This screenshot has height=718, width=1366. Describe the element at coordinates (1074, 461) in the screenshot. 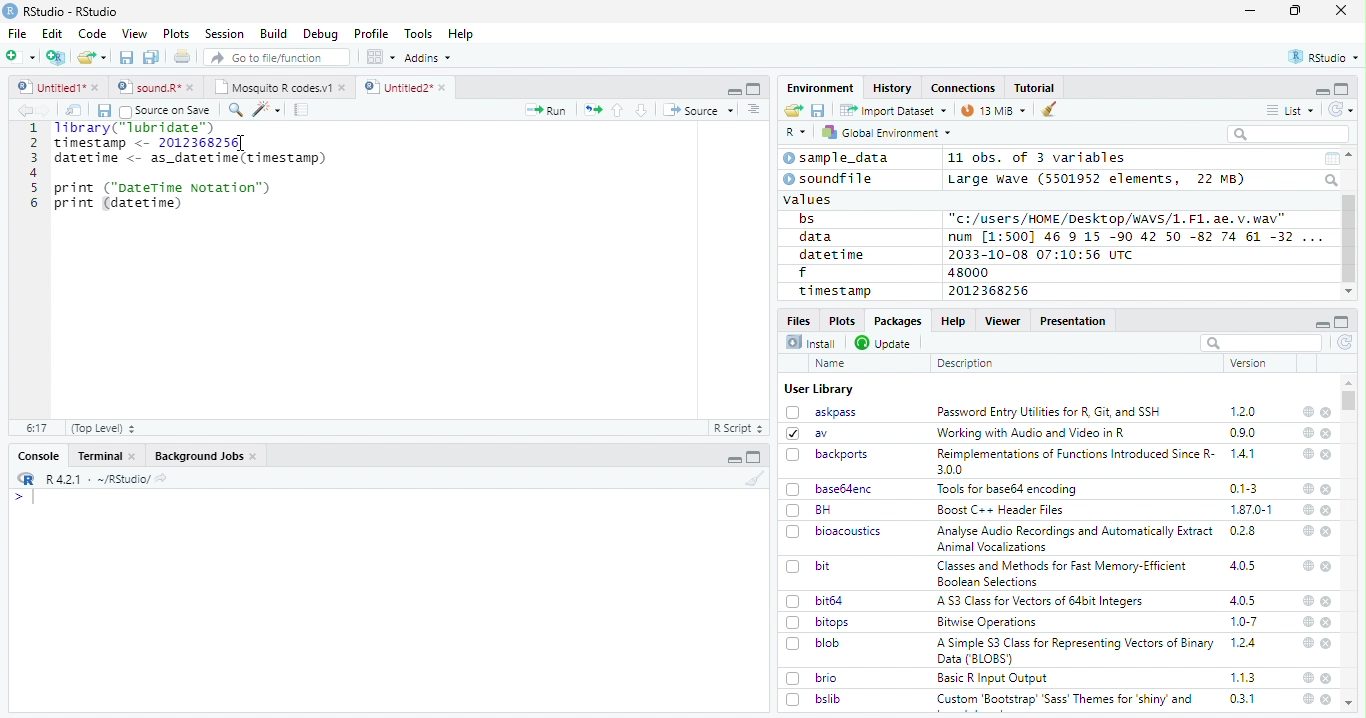

I see `Reimplementations of Functions Introduced Since R-
300` at that location.